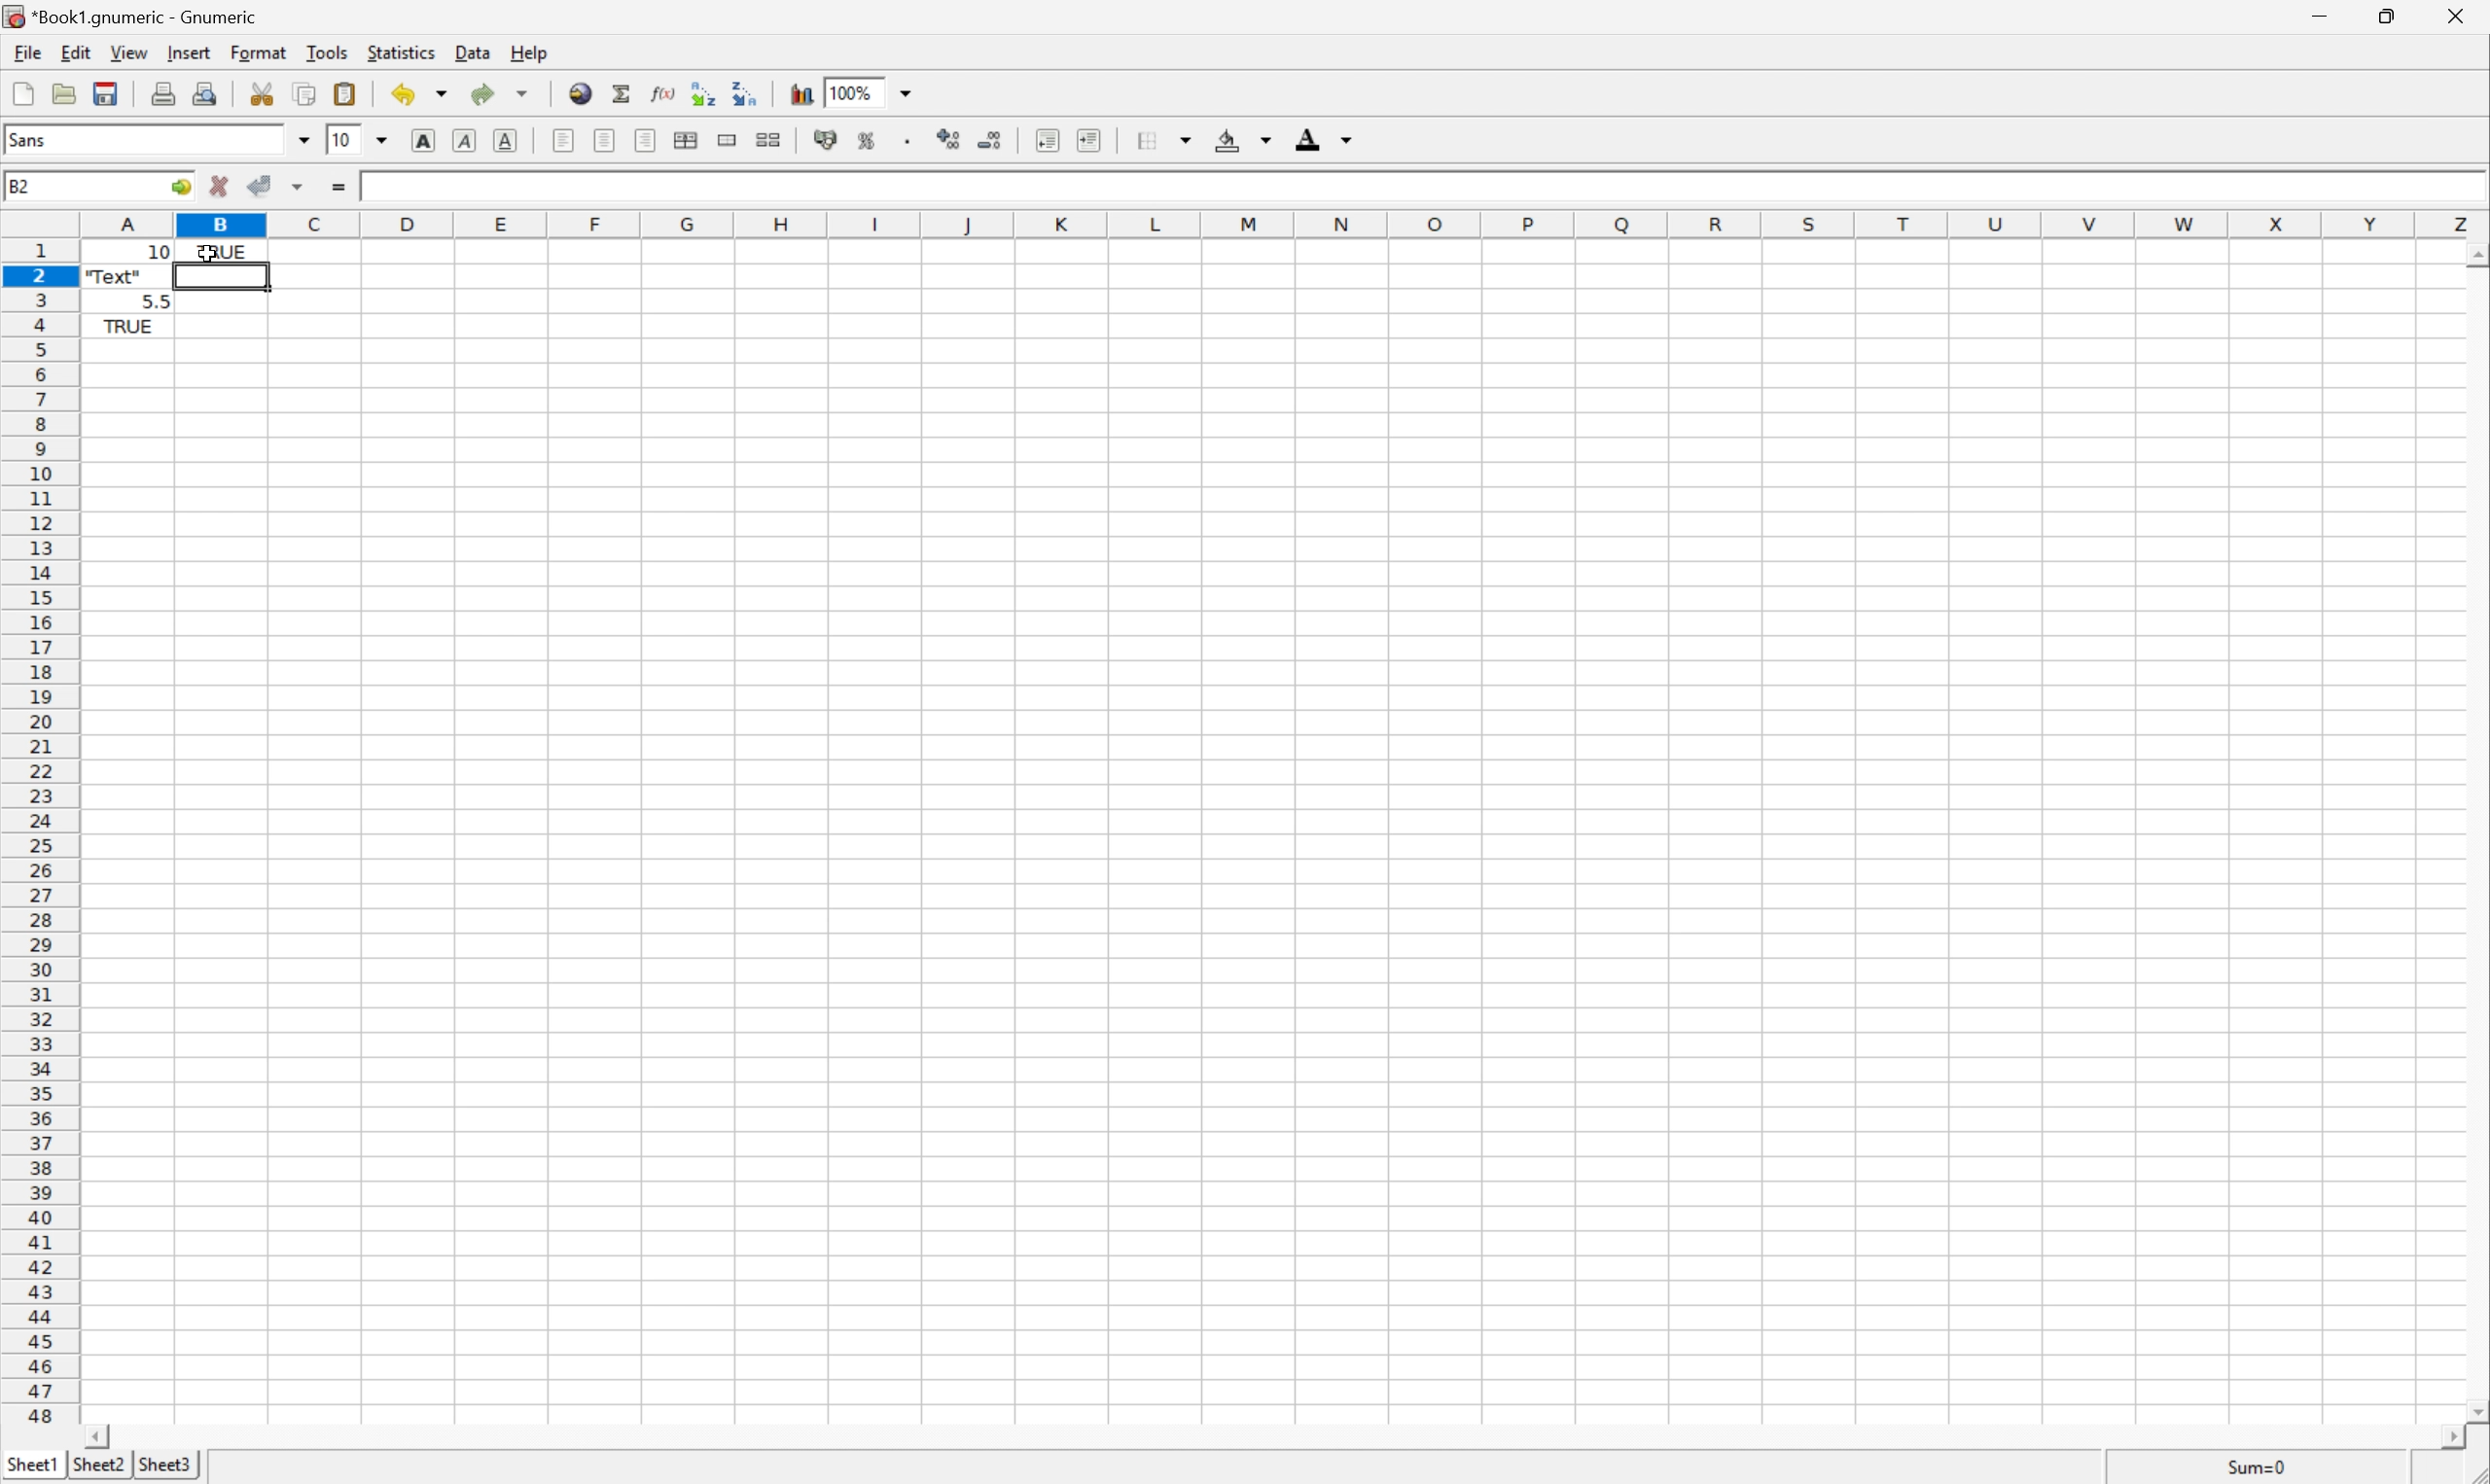 This screenshot has width=2490, height=1484. I want to click on Decrease number of decimals displayed, so click(992, 141).